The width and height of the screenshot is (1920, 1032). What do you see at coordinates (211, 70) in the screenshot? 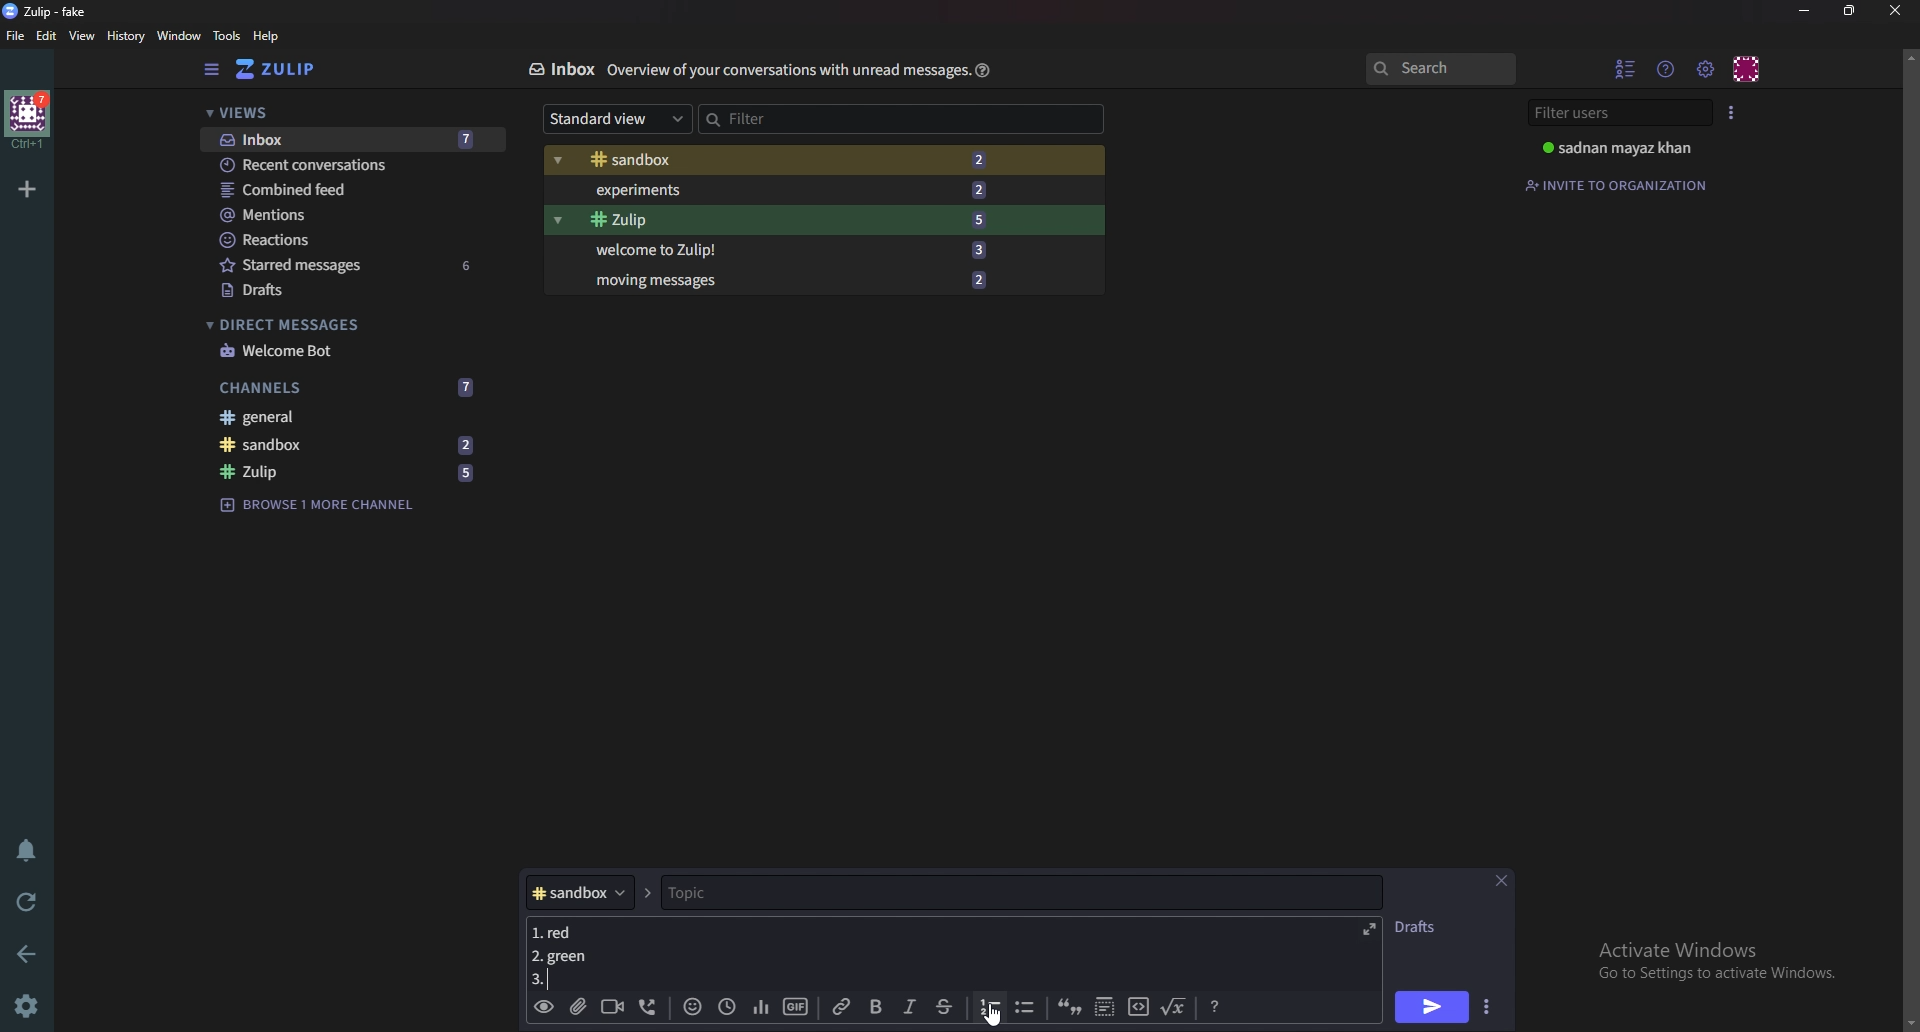
I see `Hide sidebar` at bounding box center [211, 70].